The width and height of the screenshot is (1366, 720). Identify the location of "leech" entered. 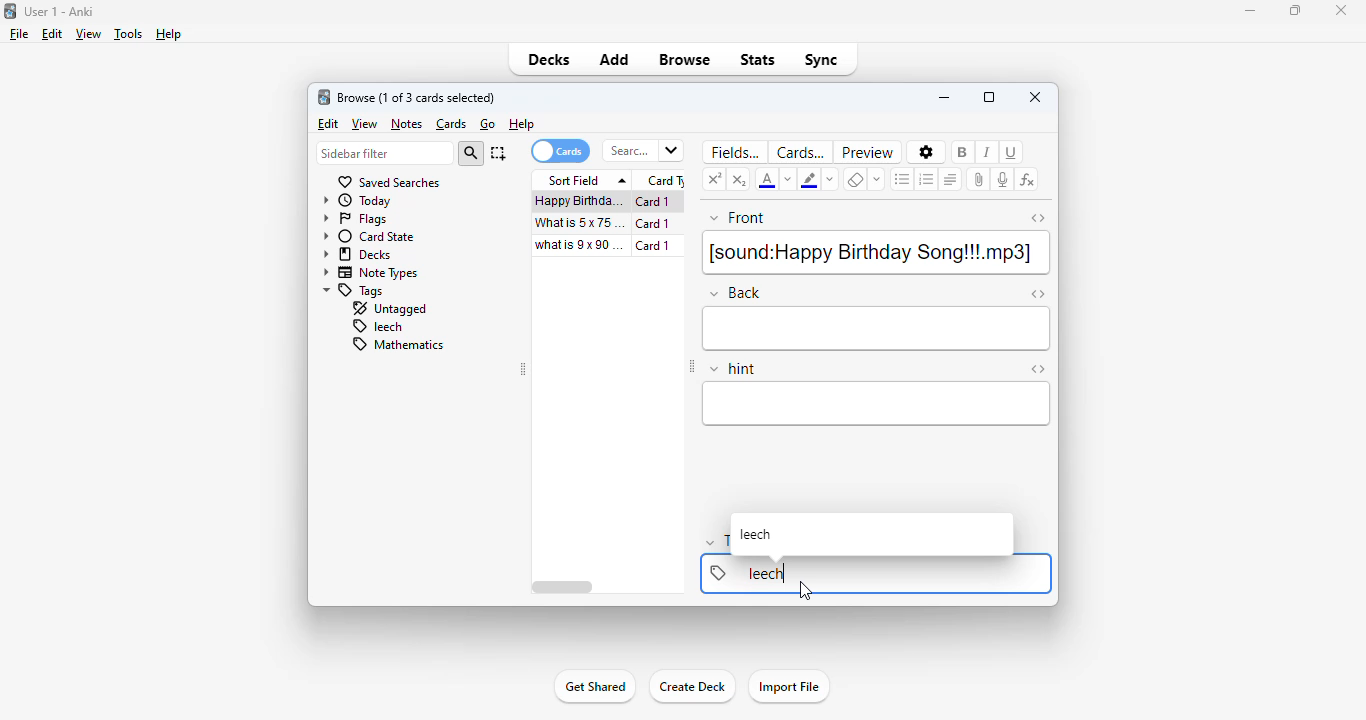
(765, 573).